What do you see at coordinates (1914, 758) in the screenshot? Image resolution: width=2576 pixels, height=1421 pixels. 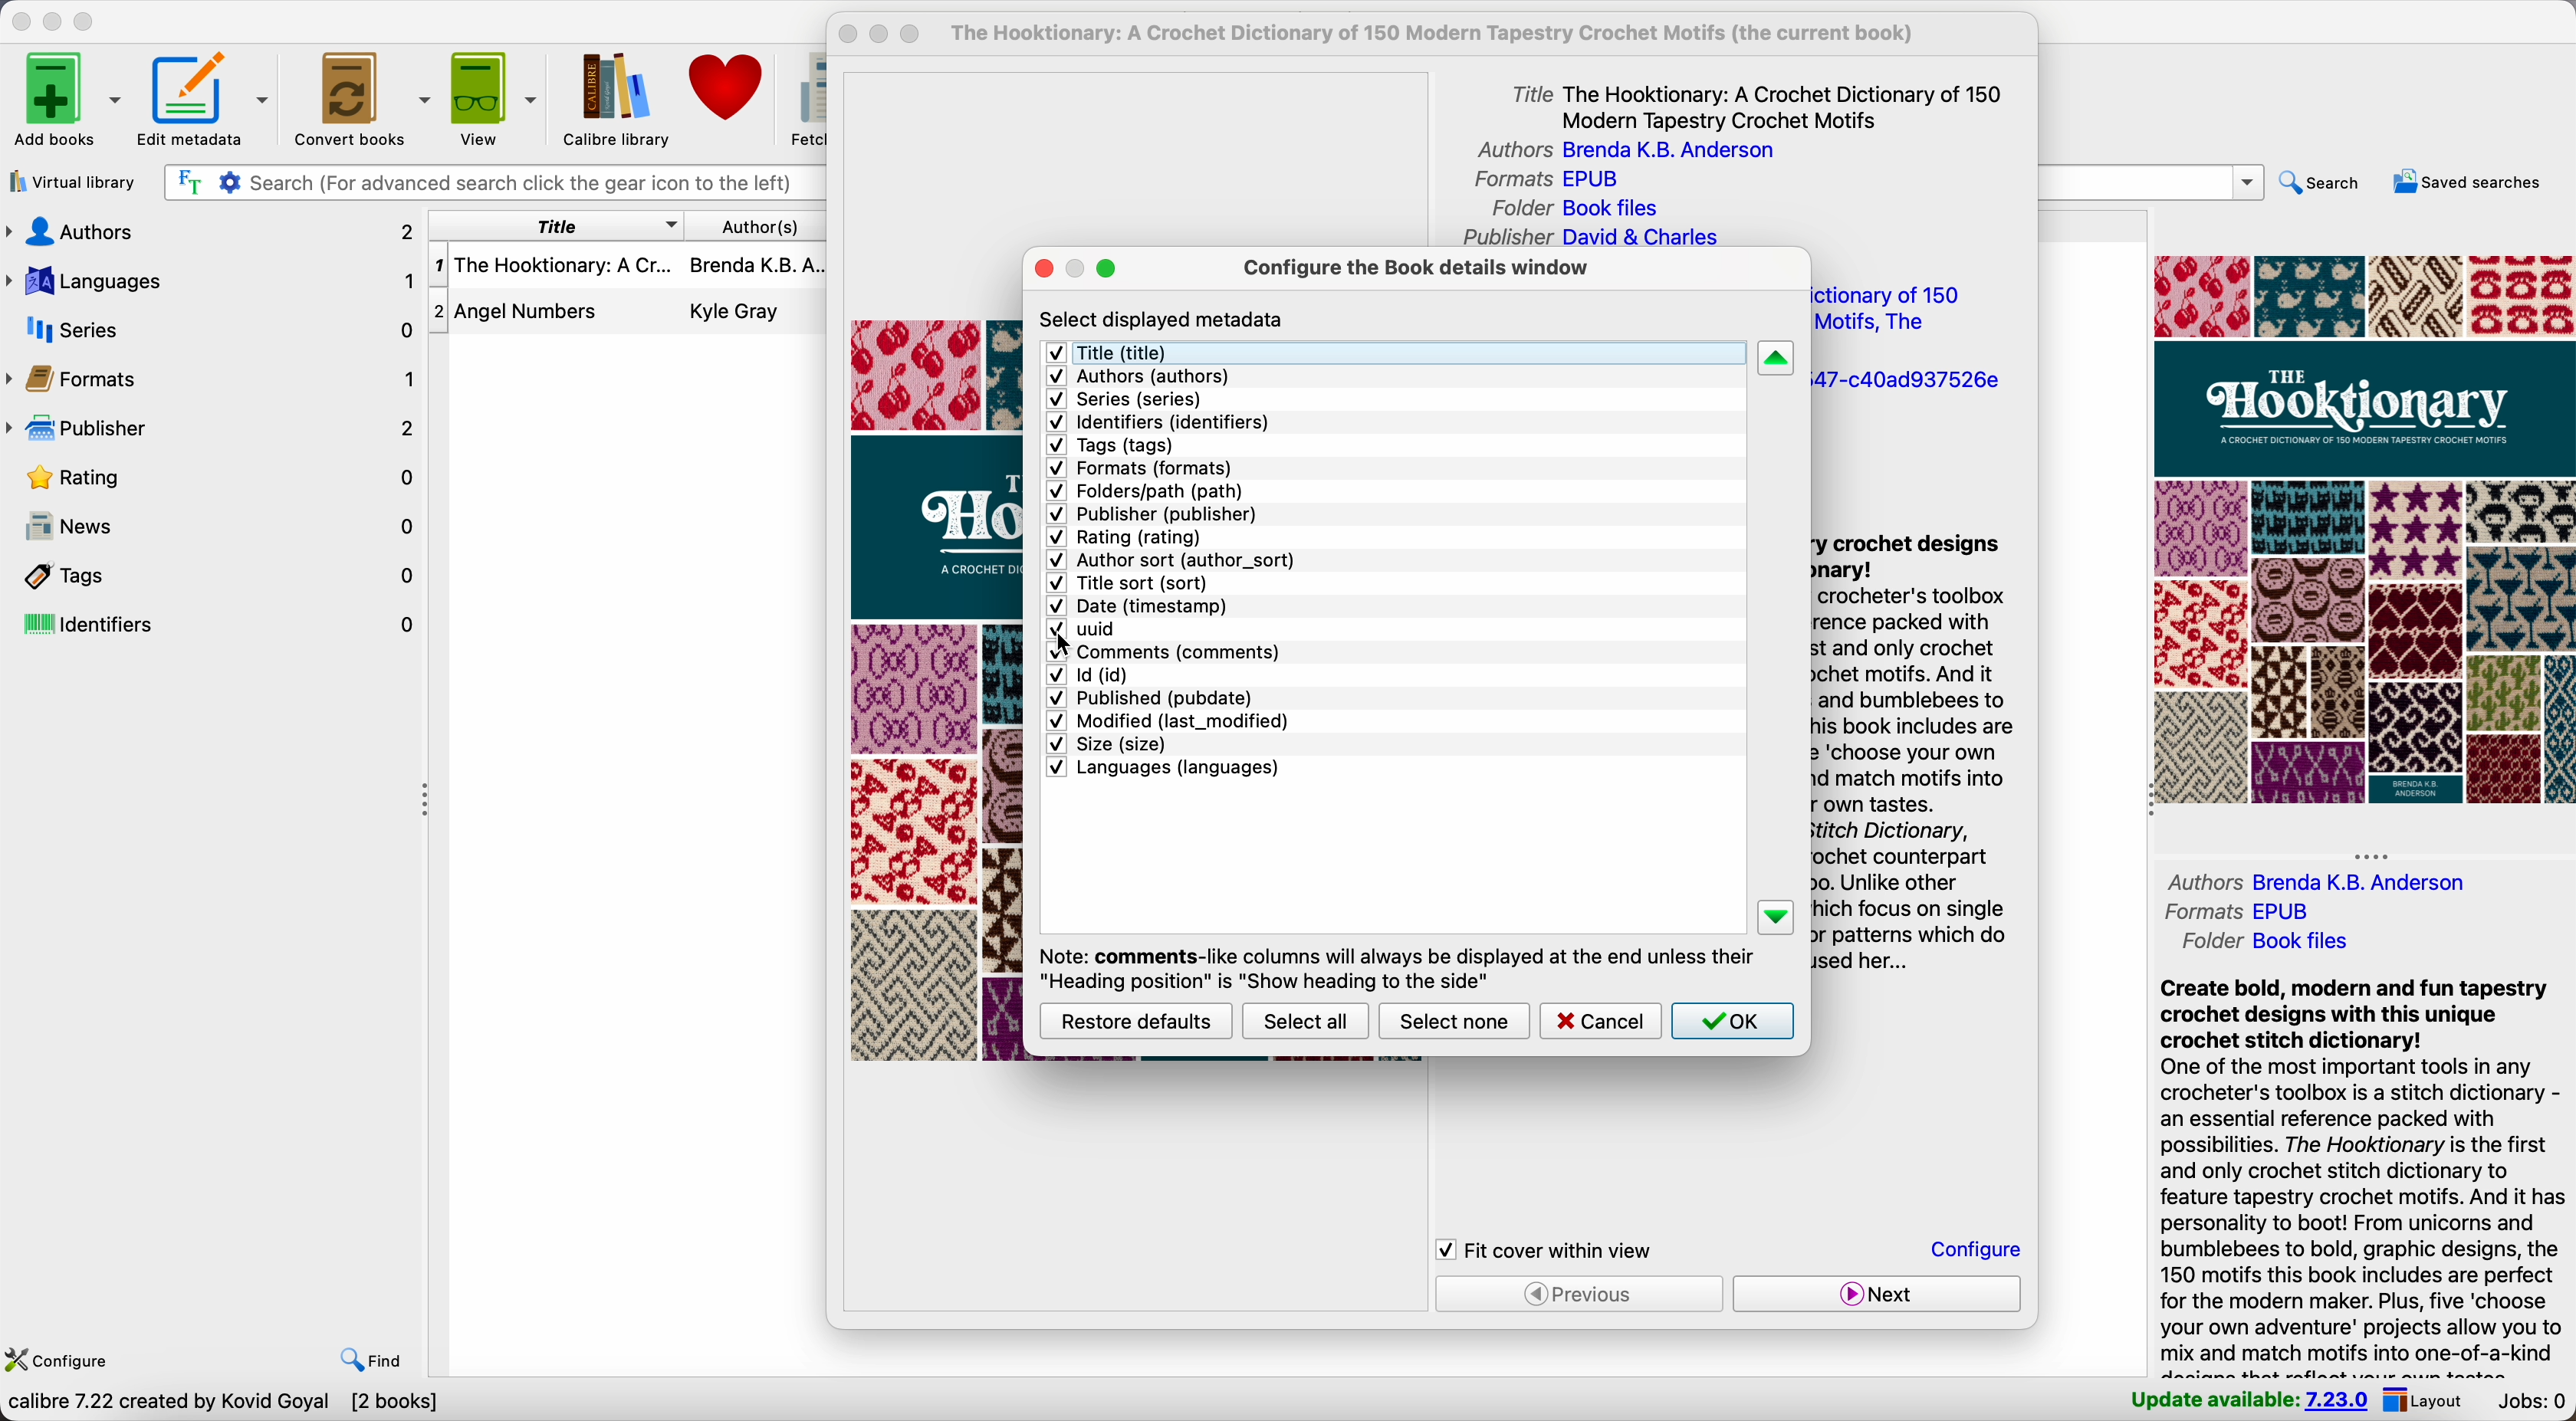 I see `synopsis` at bounding box center [1914, 758].